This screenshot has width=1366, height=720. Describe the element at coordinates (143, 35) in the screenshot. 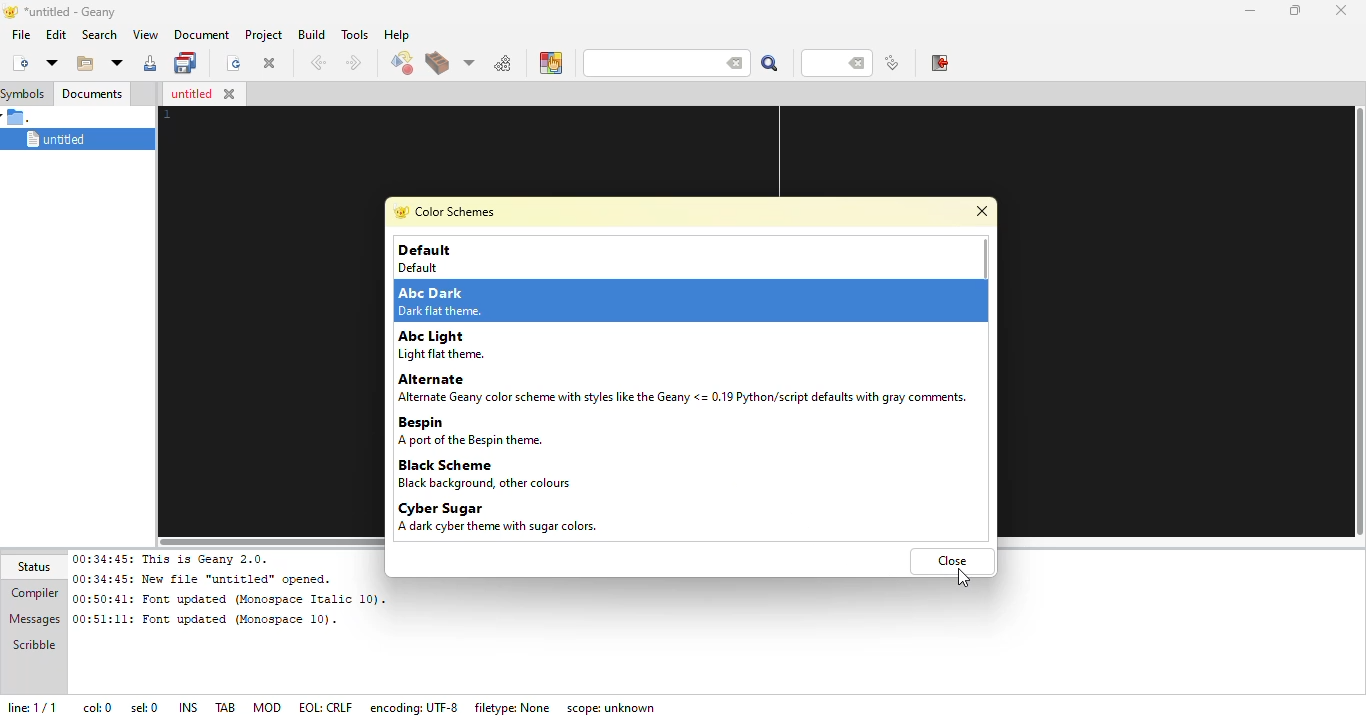

I see `view` at that location.